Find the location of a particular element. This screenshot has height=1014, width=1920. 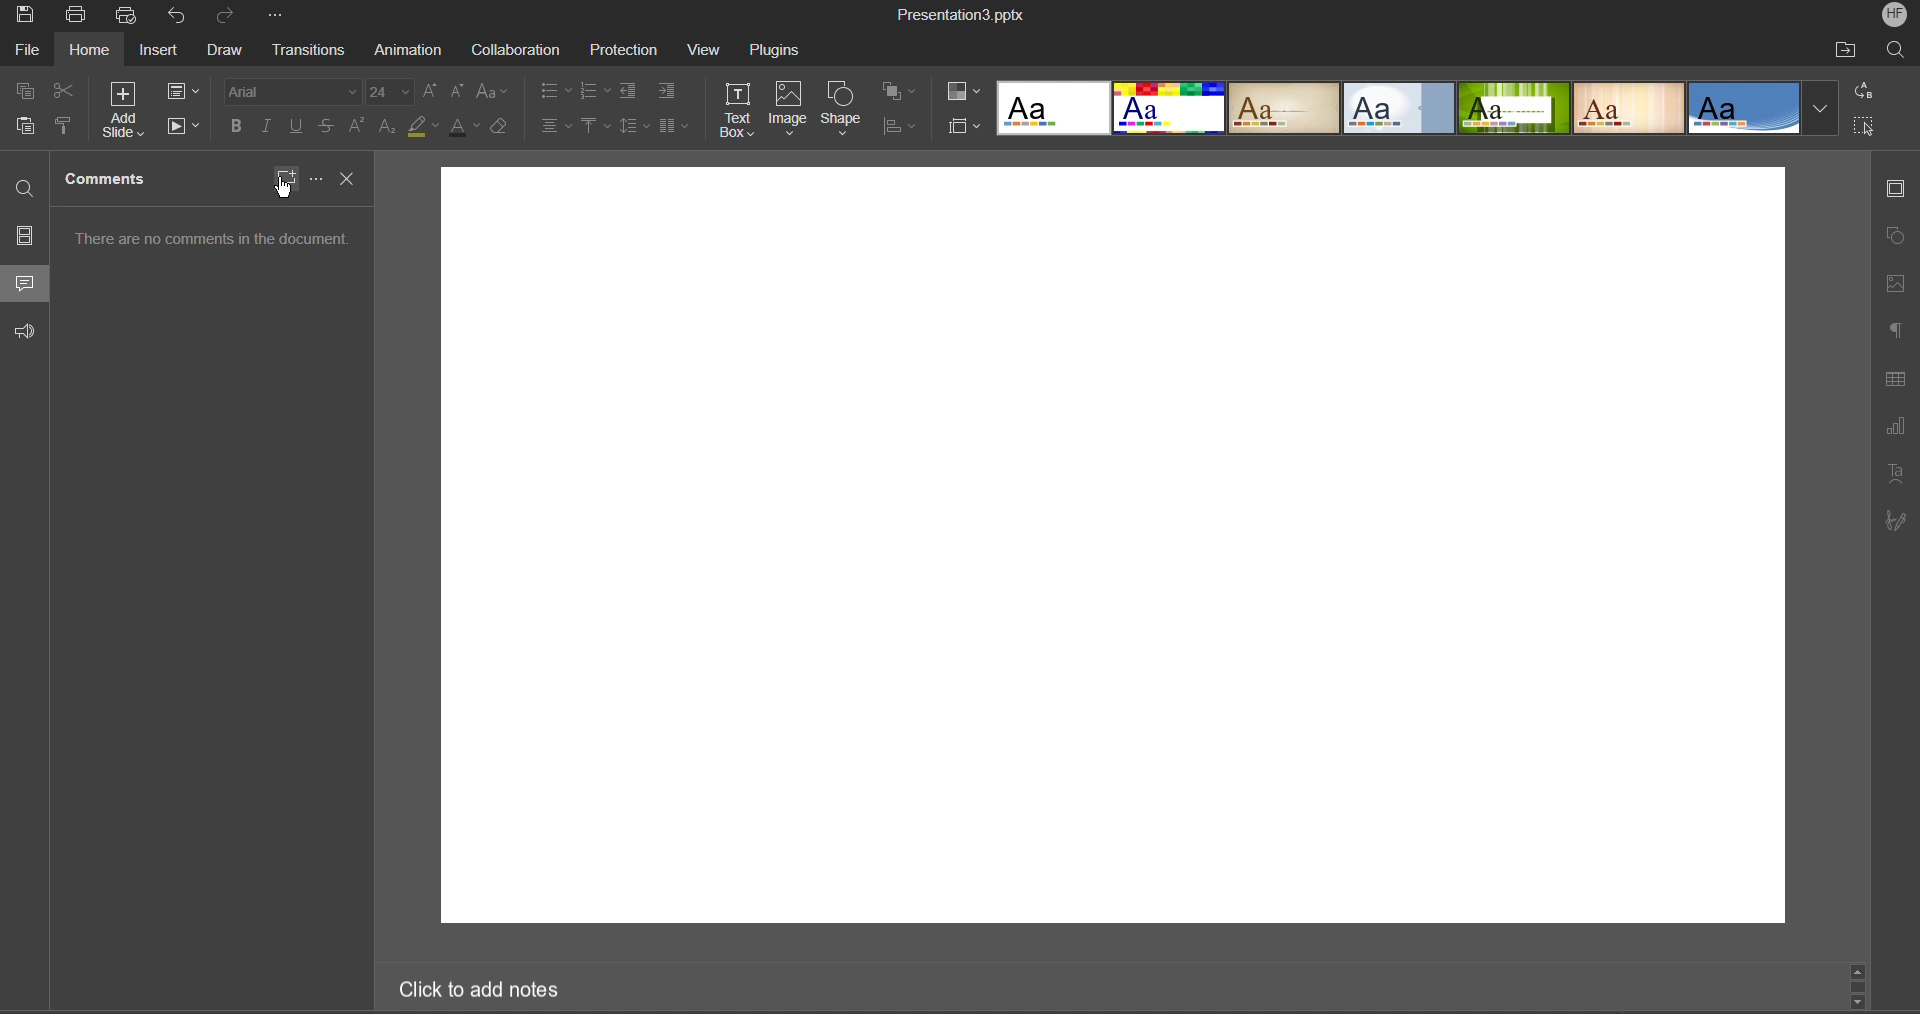

Italics is located at coordinates (269, 126).